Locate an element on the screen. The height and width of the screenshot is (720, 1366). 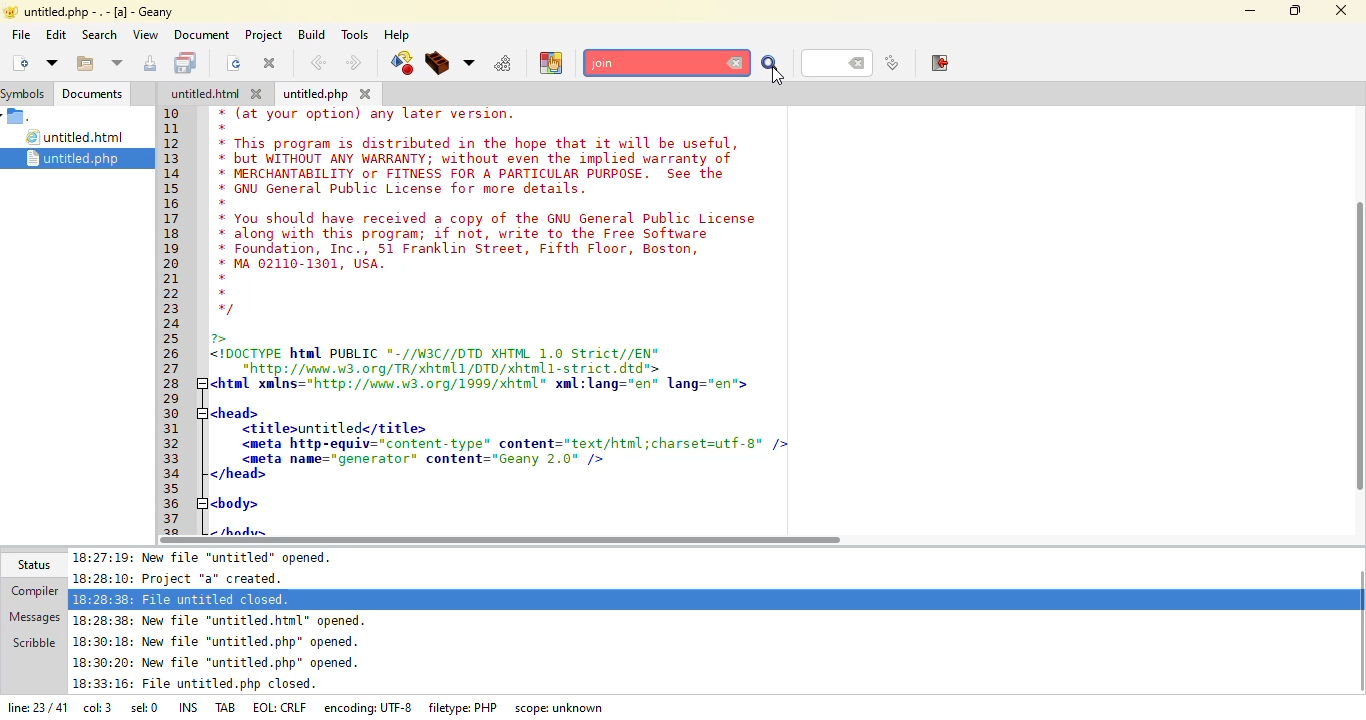
33 is located at coordinates (172, 459).